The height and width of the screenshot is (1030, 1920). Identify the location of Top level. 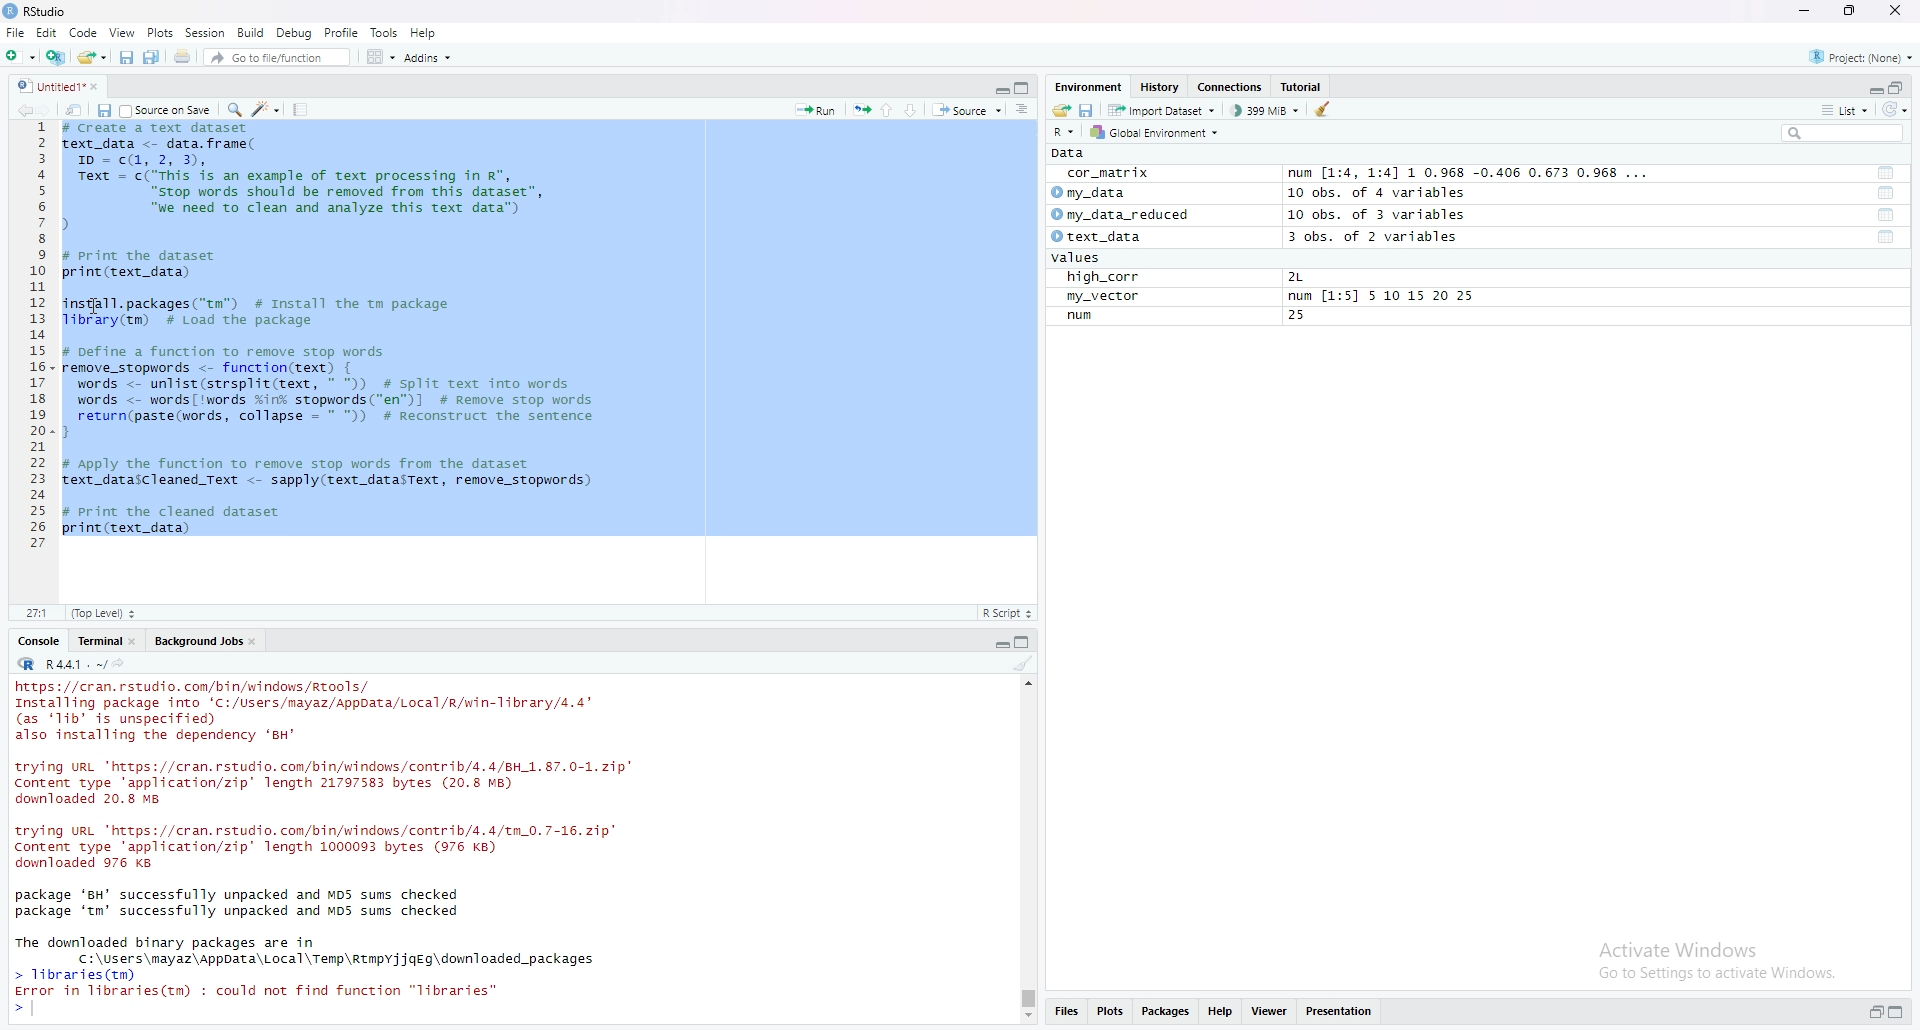
(104, 612).